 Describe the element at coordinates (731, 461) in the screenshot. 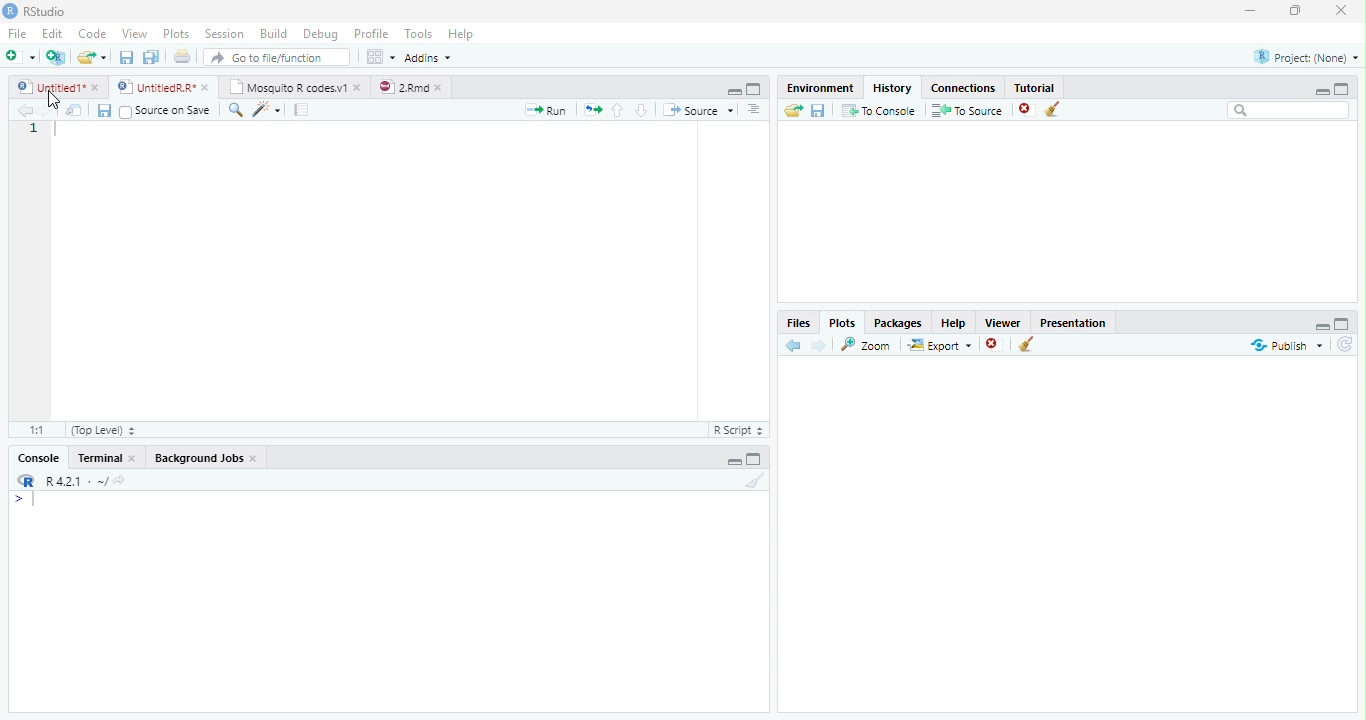

I see `Hide` at that location.